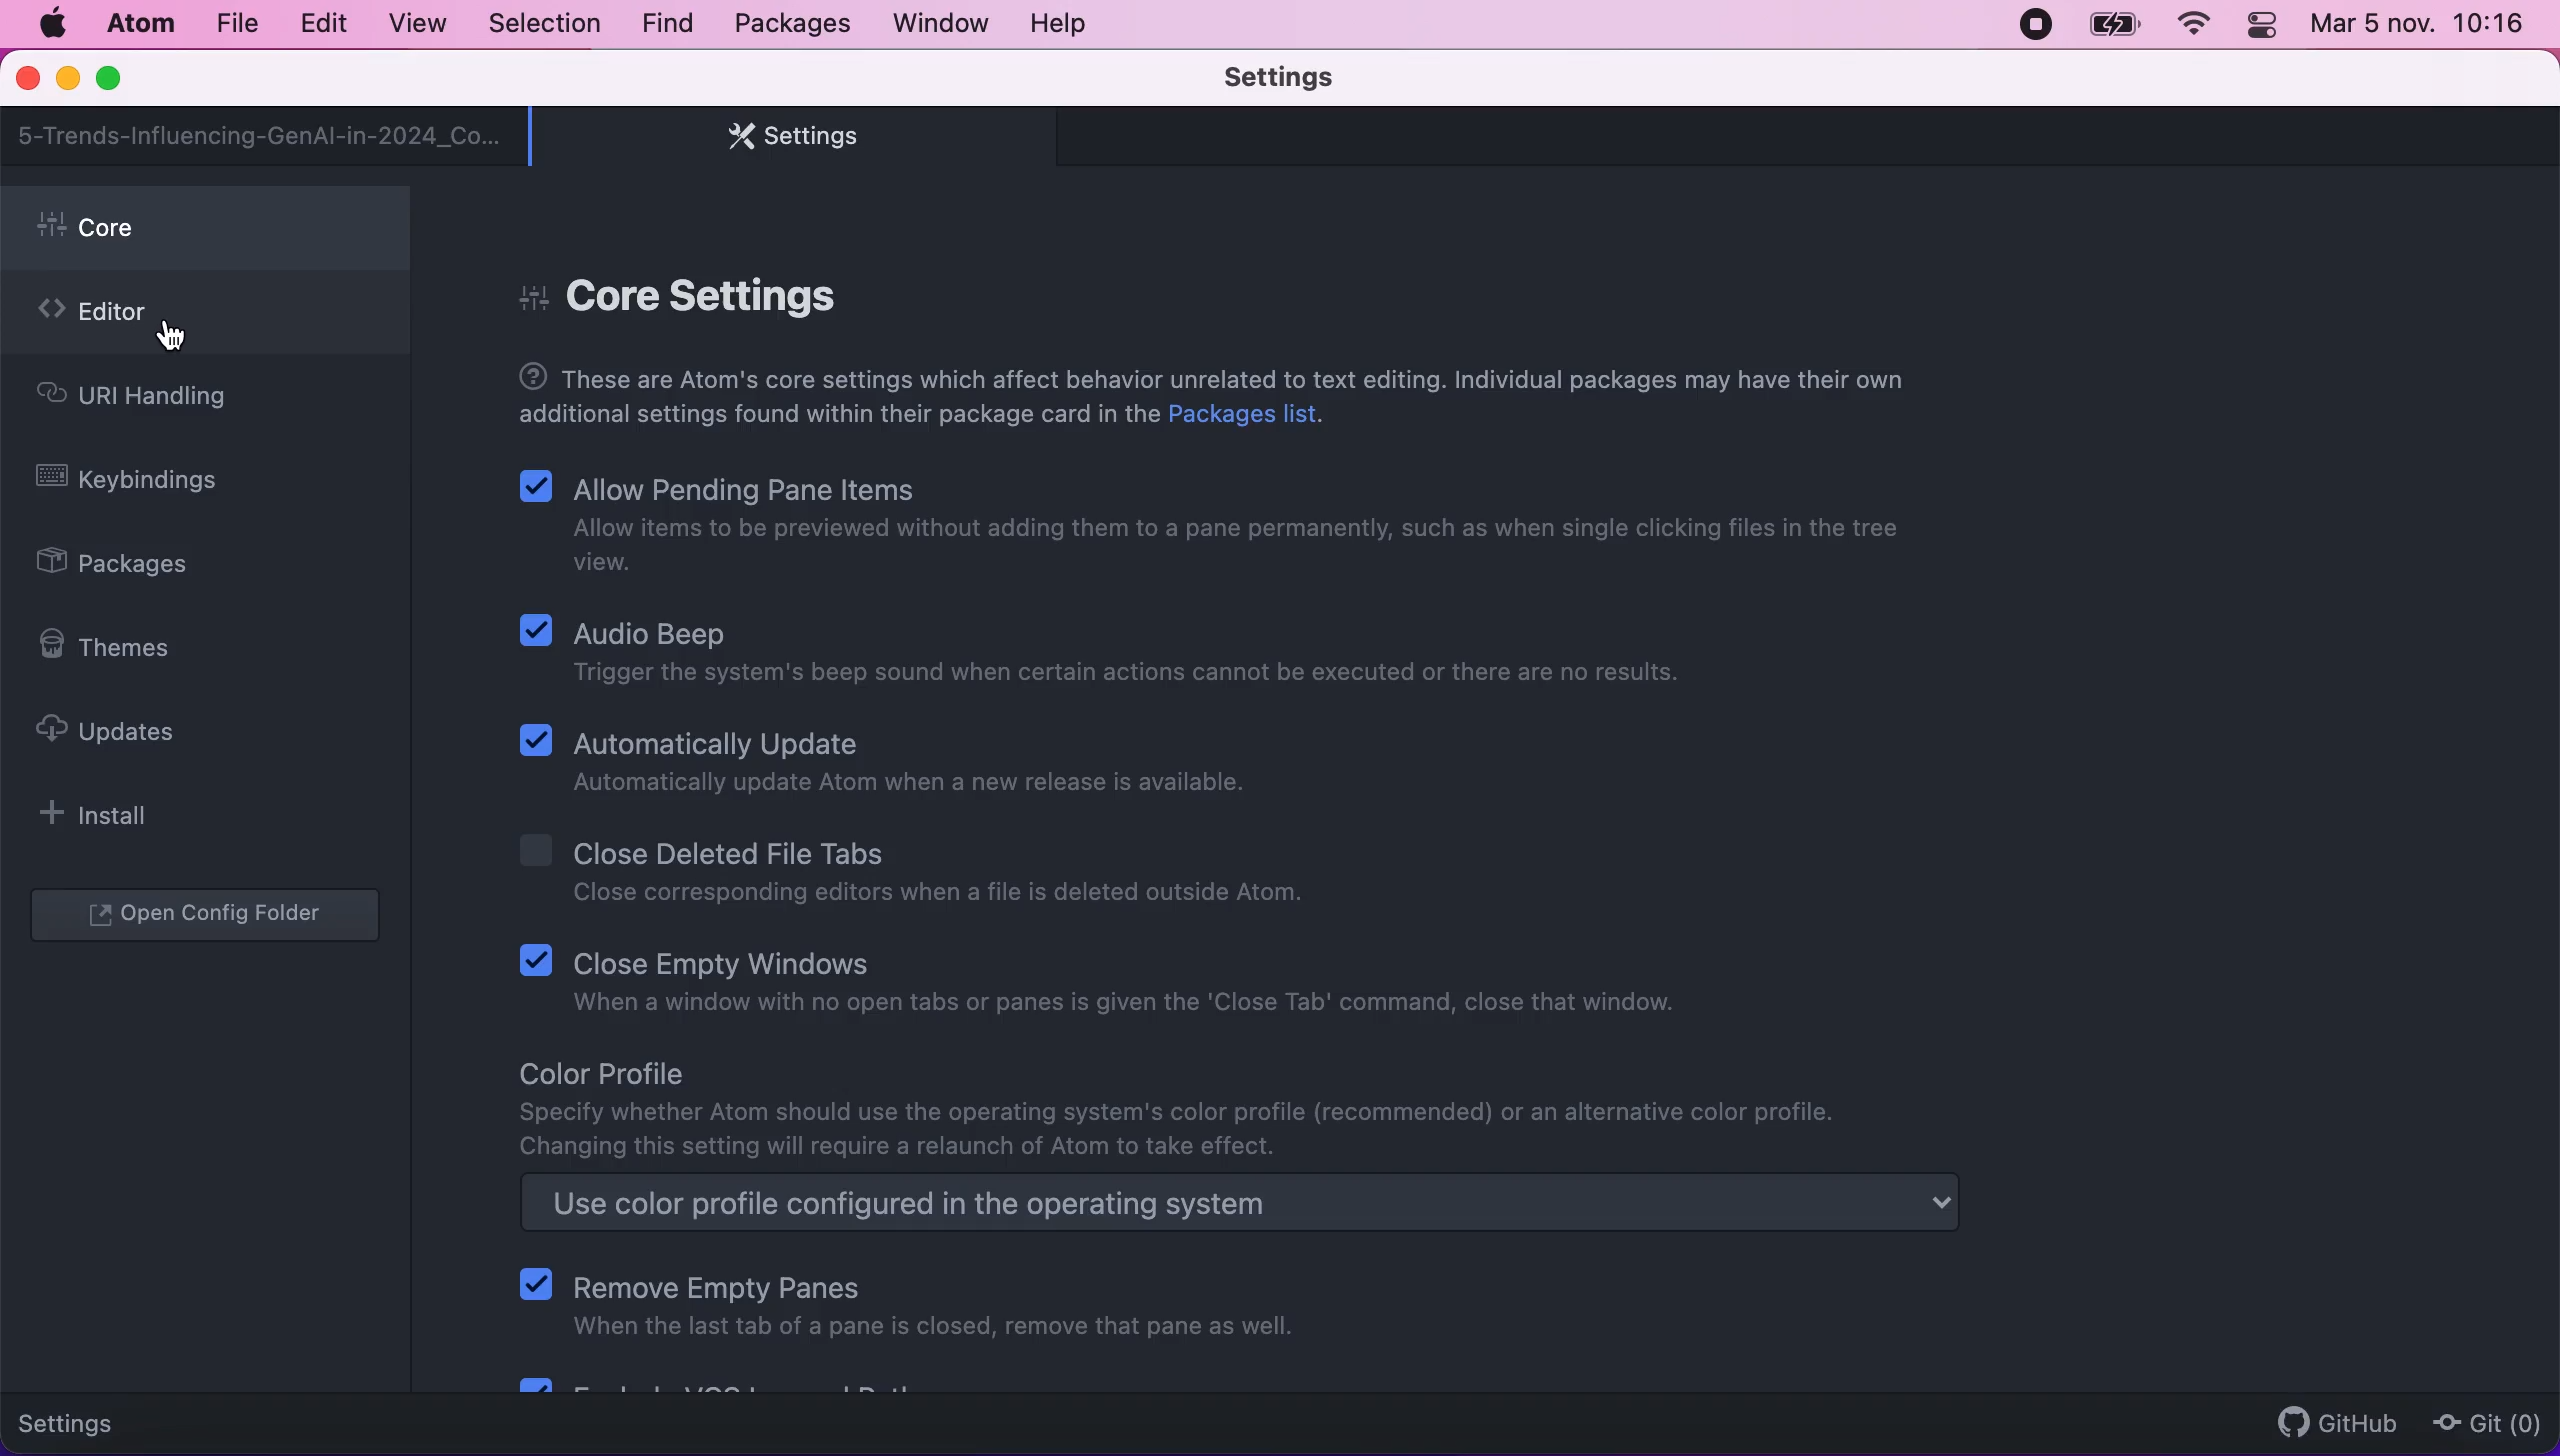 This screenshot has width=2560, height=1456. I want to click on time and date, so click(2422, 29).